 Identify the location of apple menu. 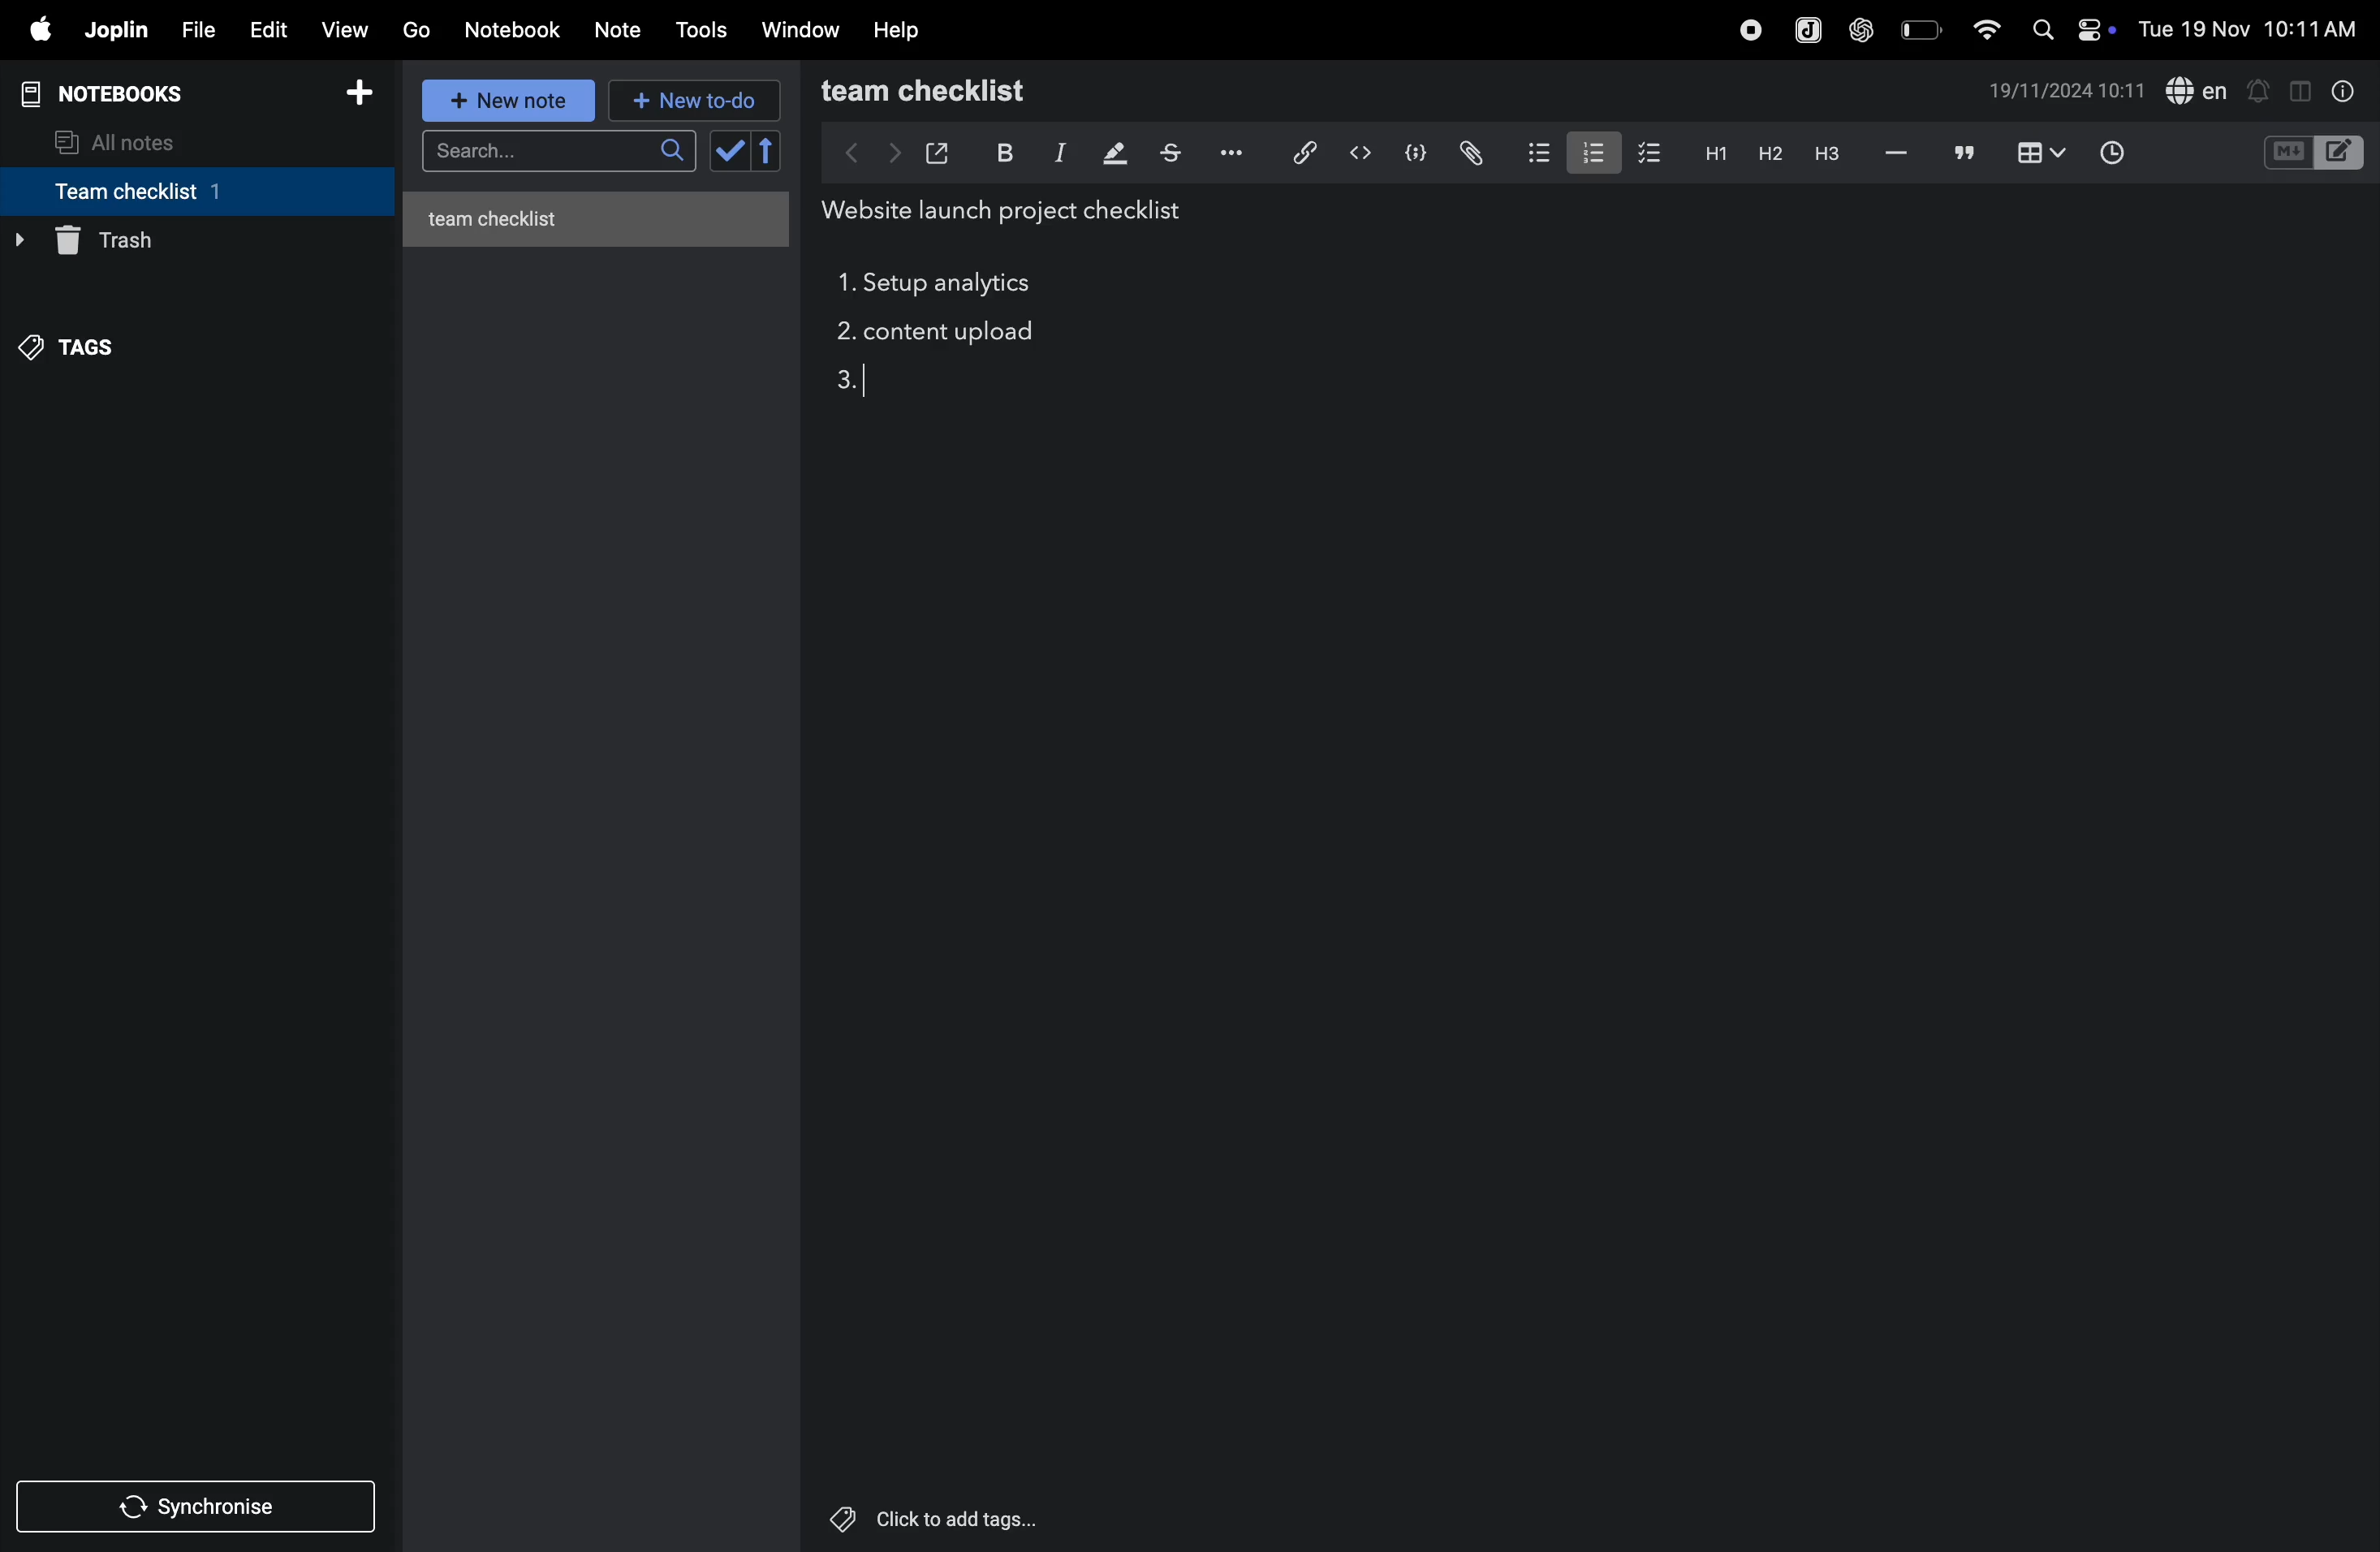
(39, 31).